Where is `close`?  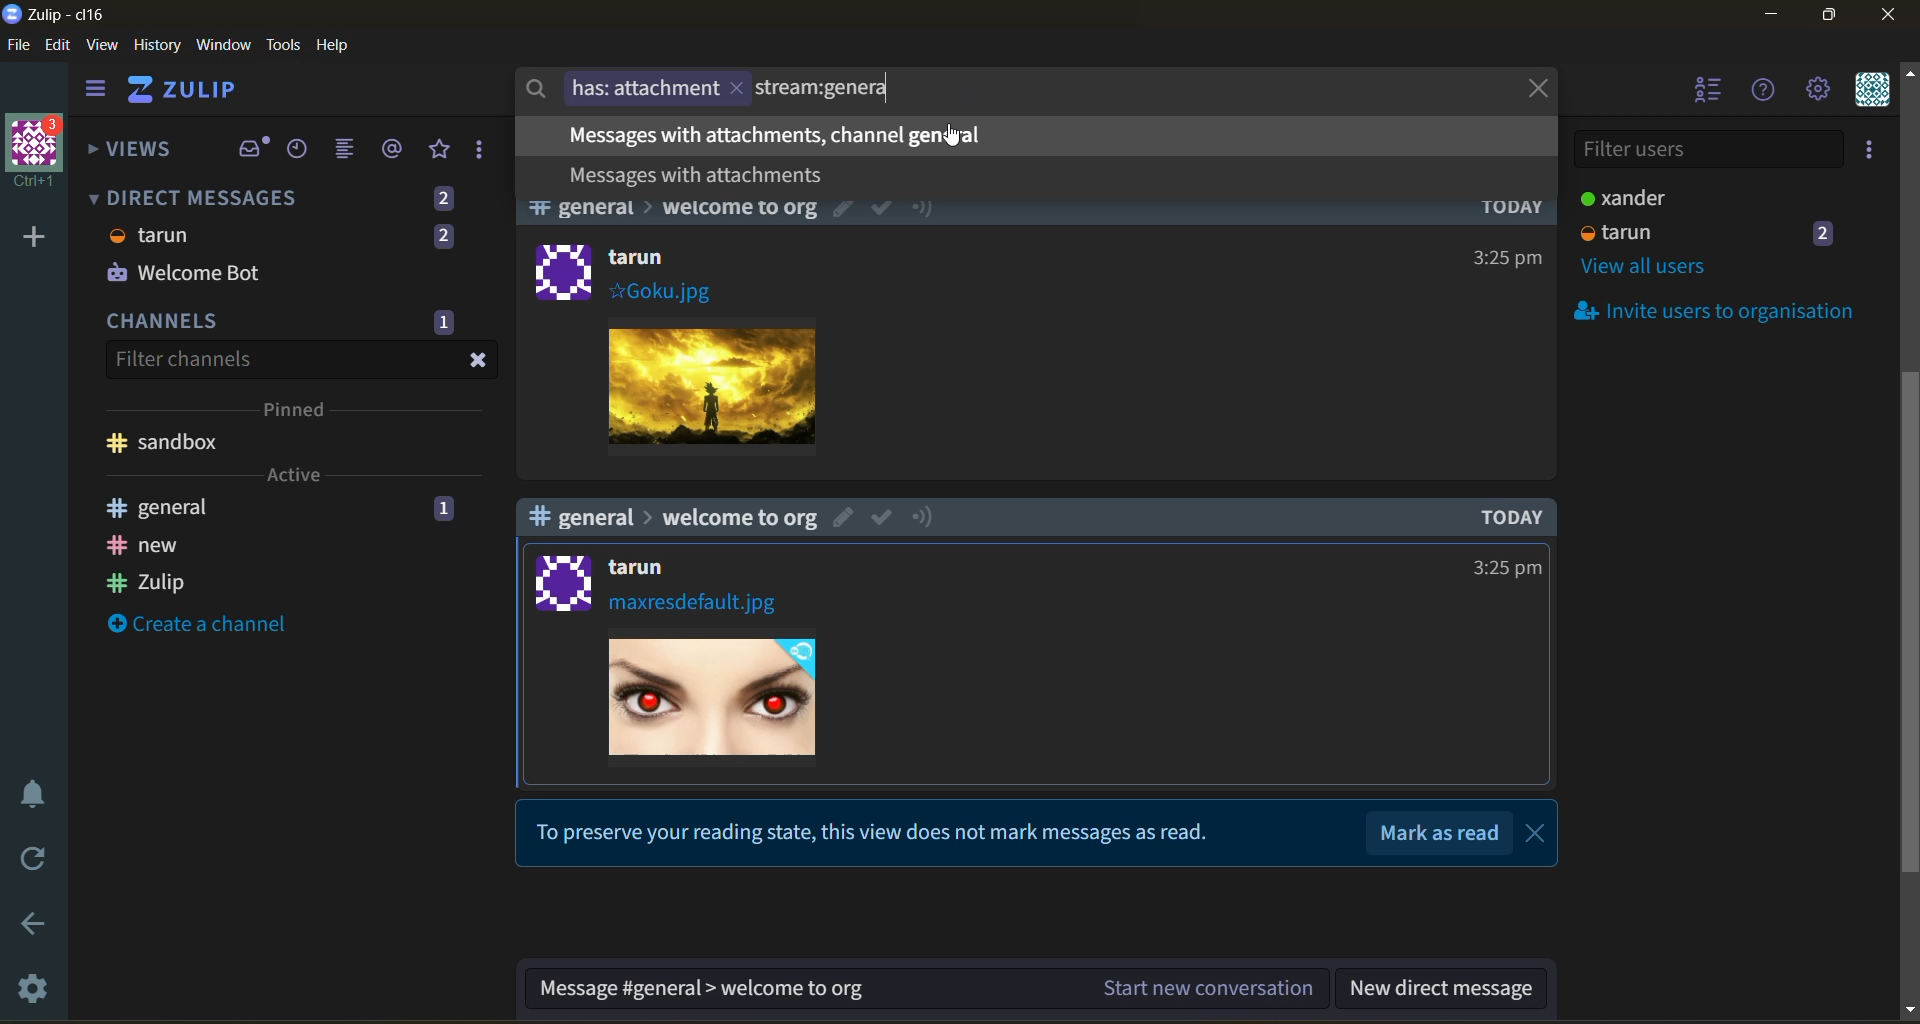
close is located at coordinates (1891, 15).